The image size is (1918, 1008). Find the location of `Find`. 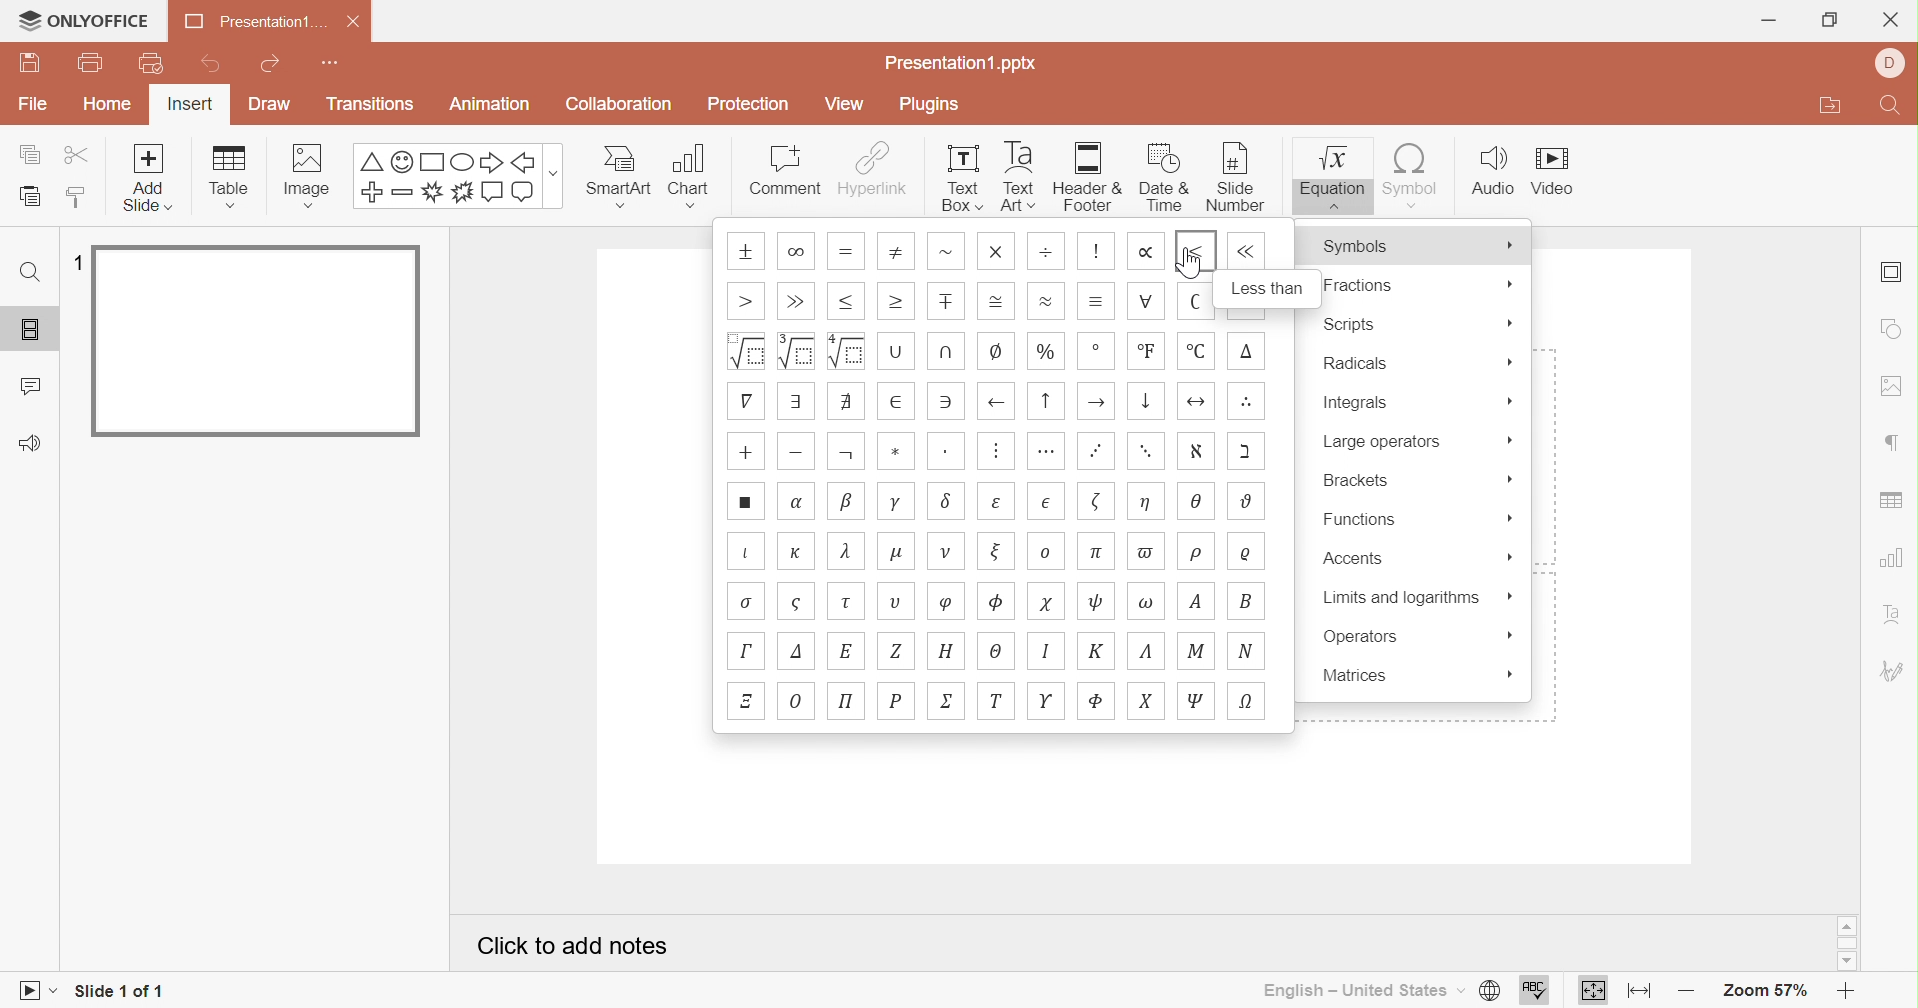

Find is located at coordinates (1895, 107).